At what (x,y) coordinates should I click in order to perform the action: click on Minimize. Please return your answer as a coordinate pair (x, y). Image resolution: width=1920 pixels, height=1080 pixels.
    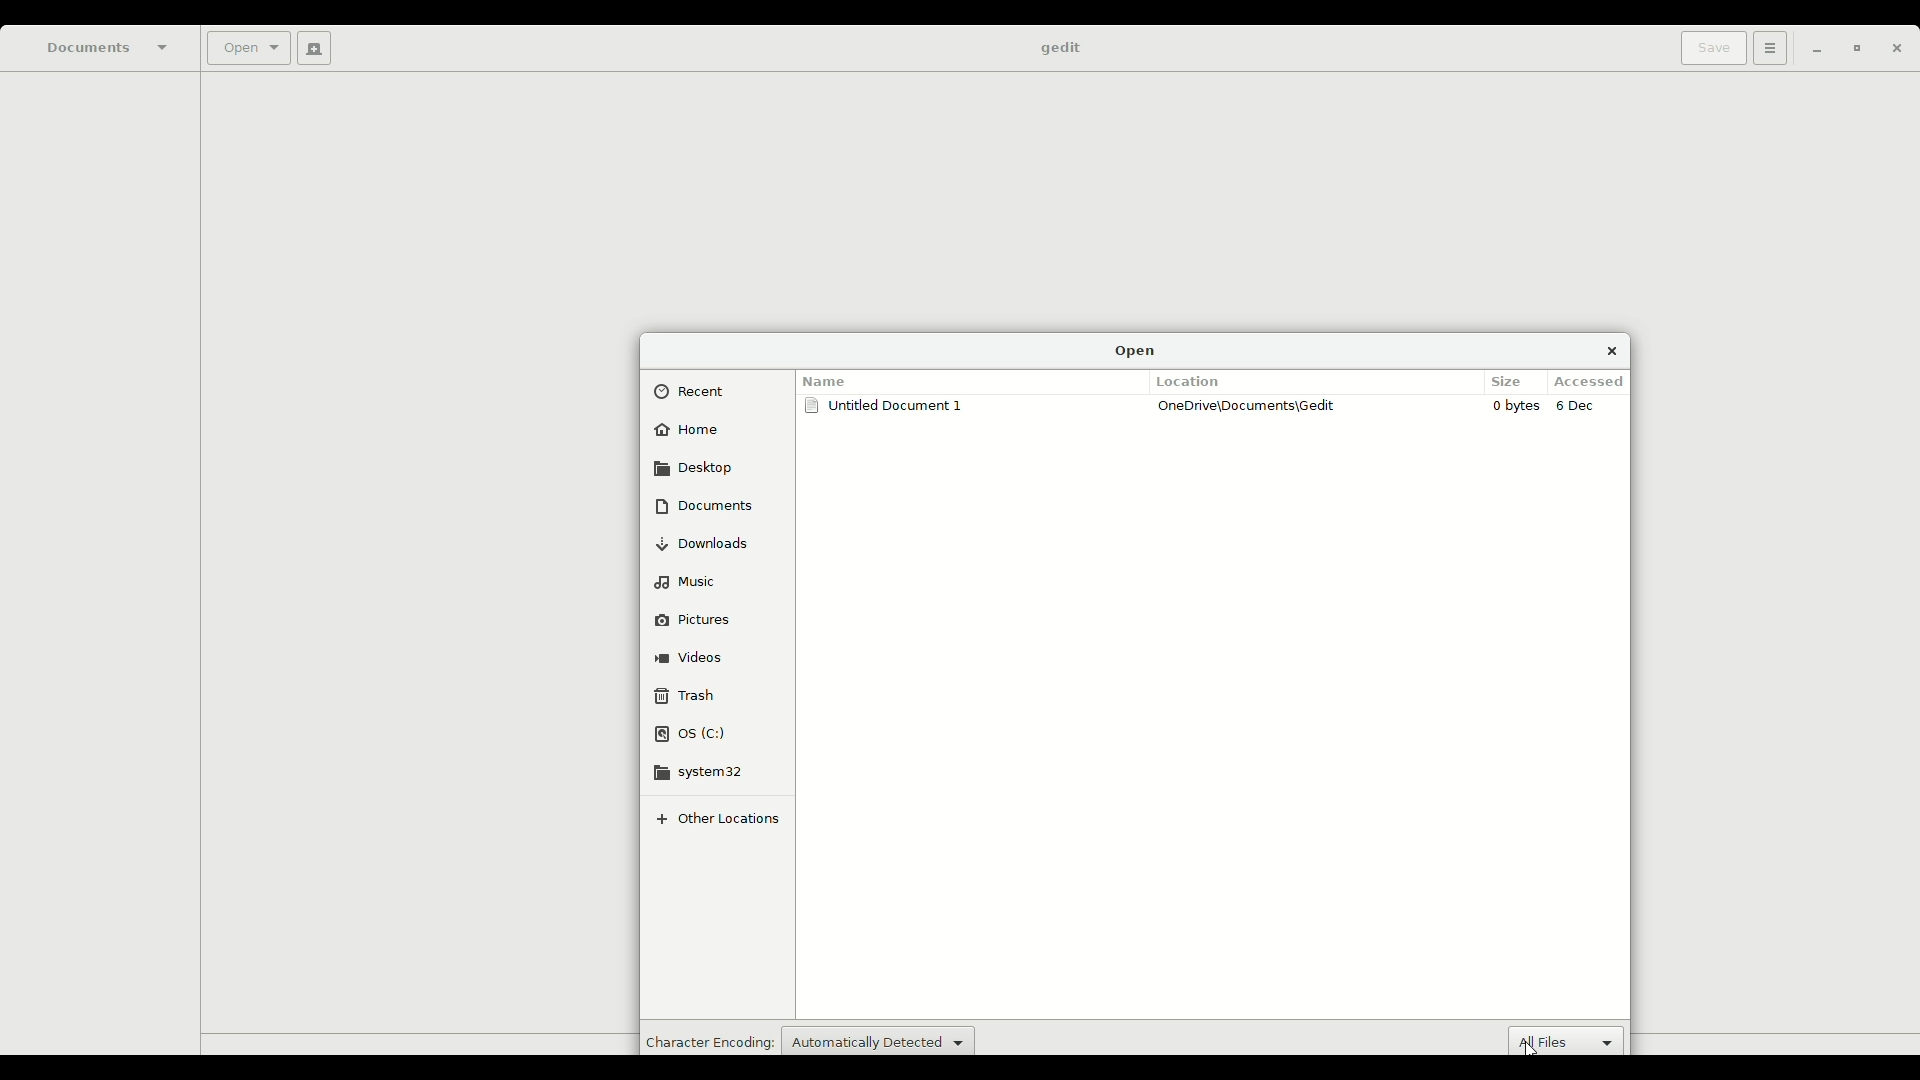
    Looking at the image, I should click on (1811, 50).